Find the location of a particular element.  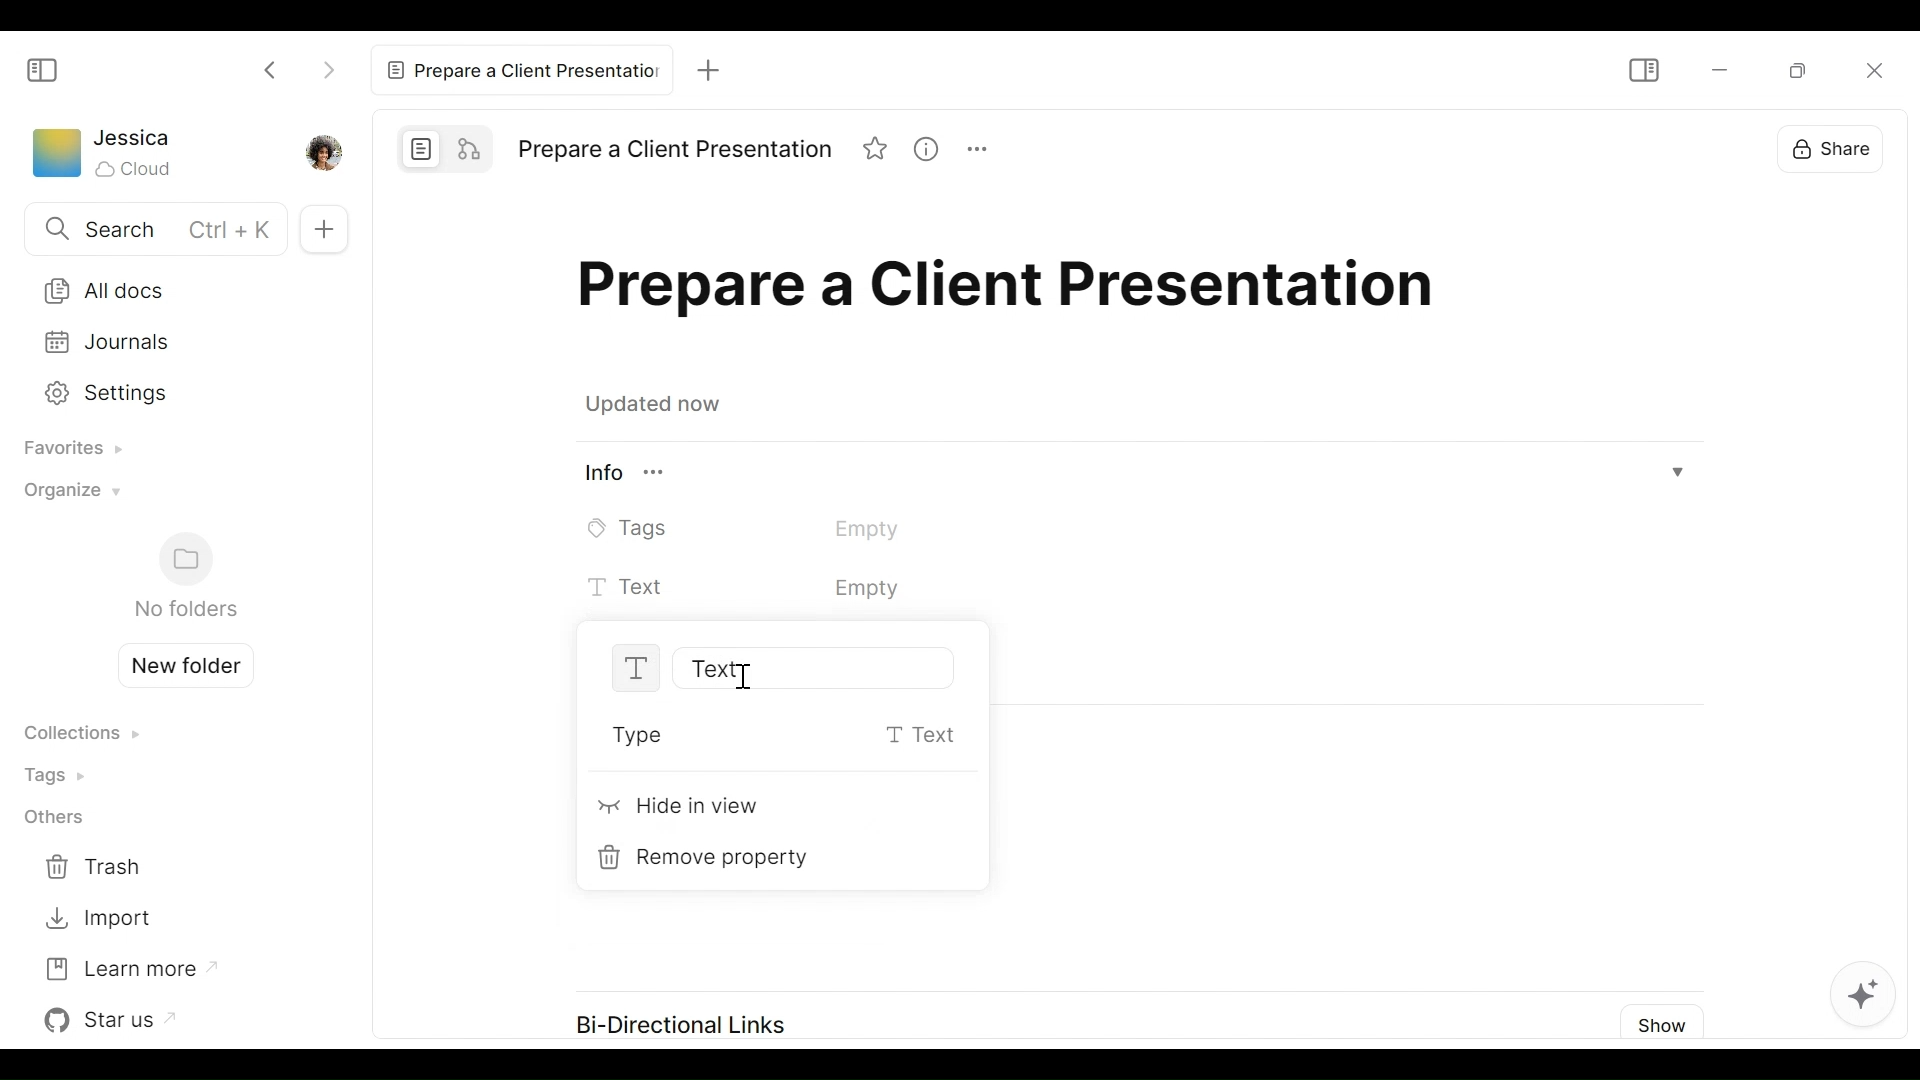

Text is located at coordinates (799, 589).